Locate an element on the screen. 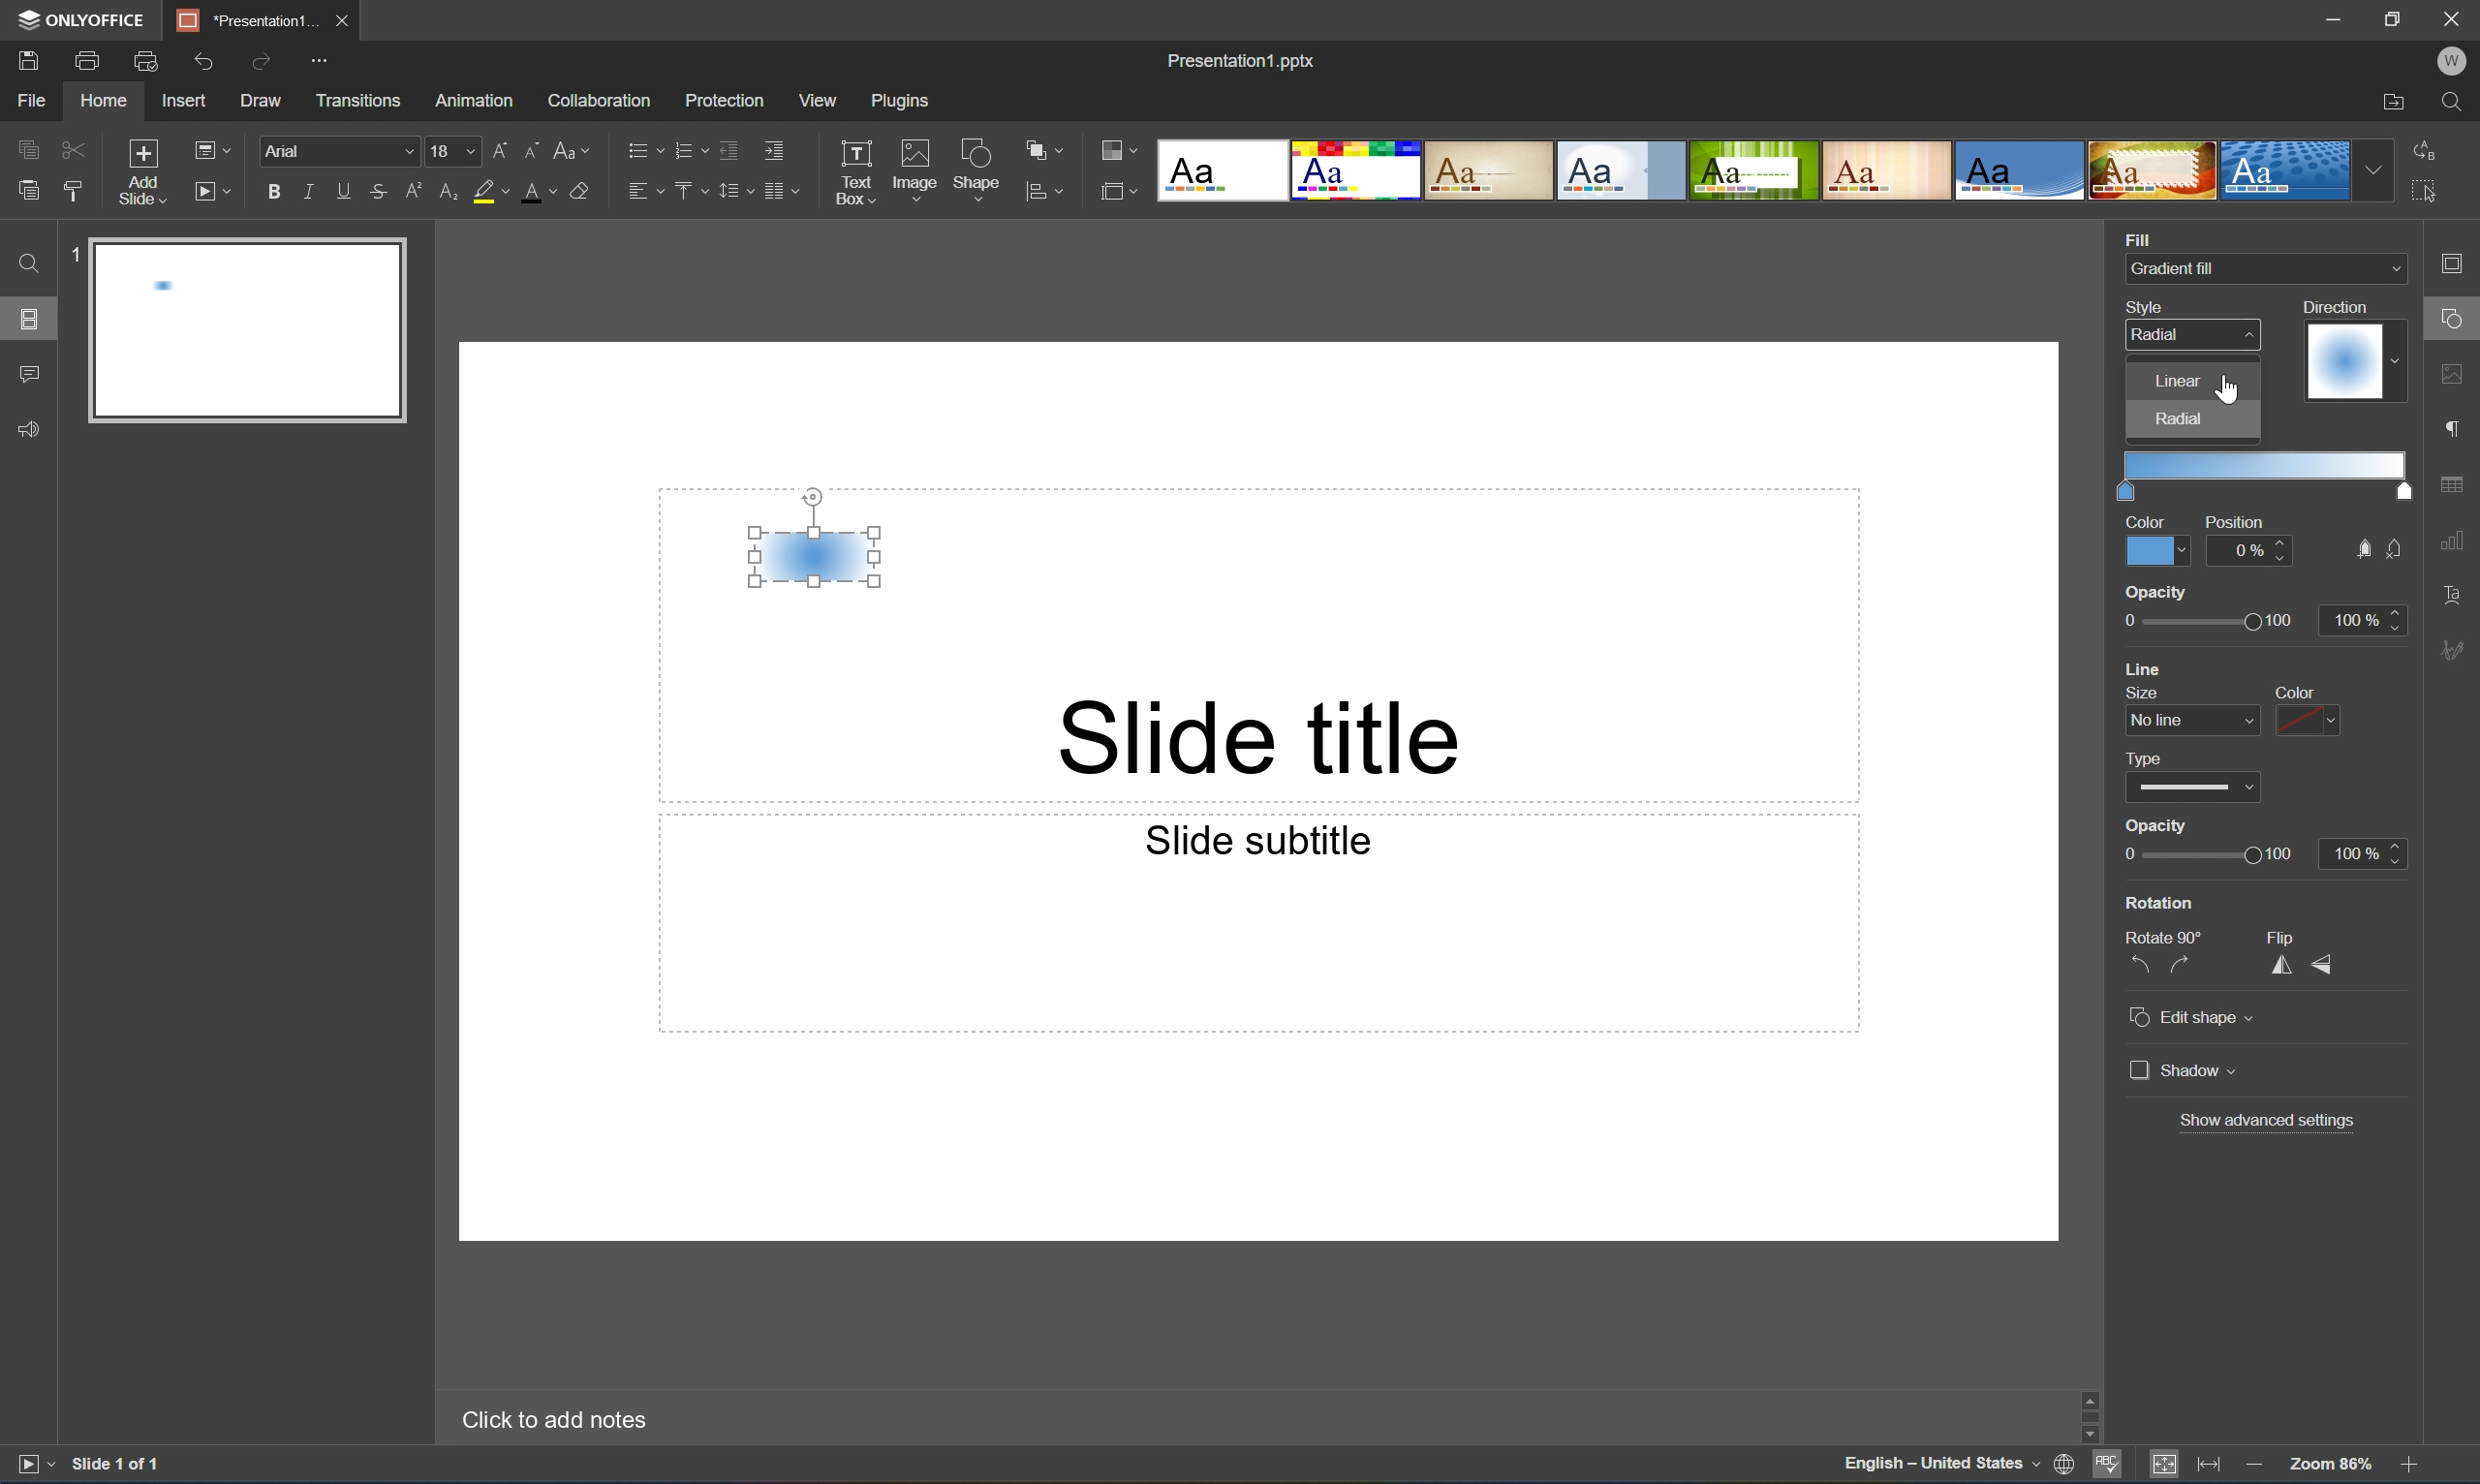  Presentation1... is located at coordinates (240, 20).